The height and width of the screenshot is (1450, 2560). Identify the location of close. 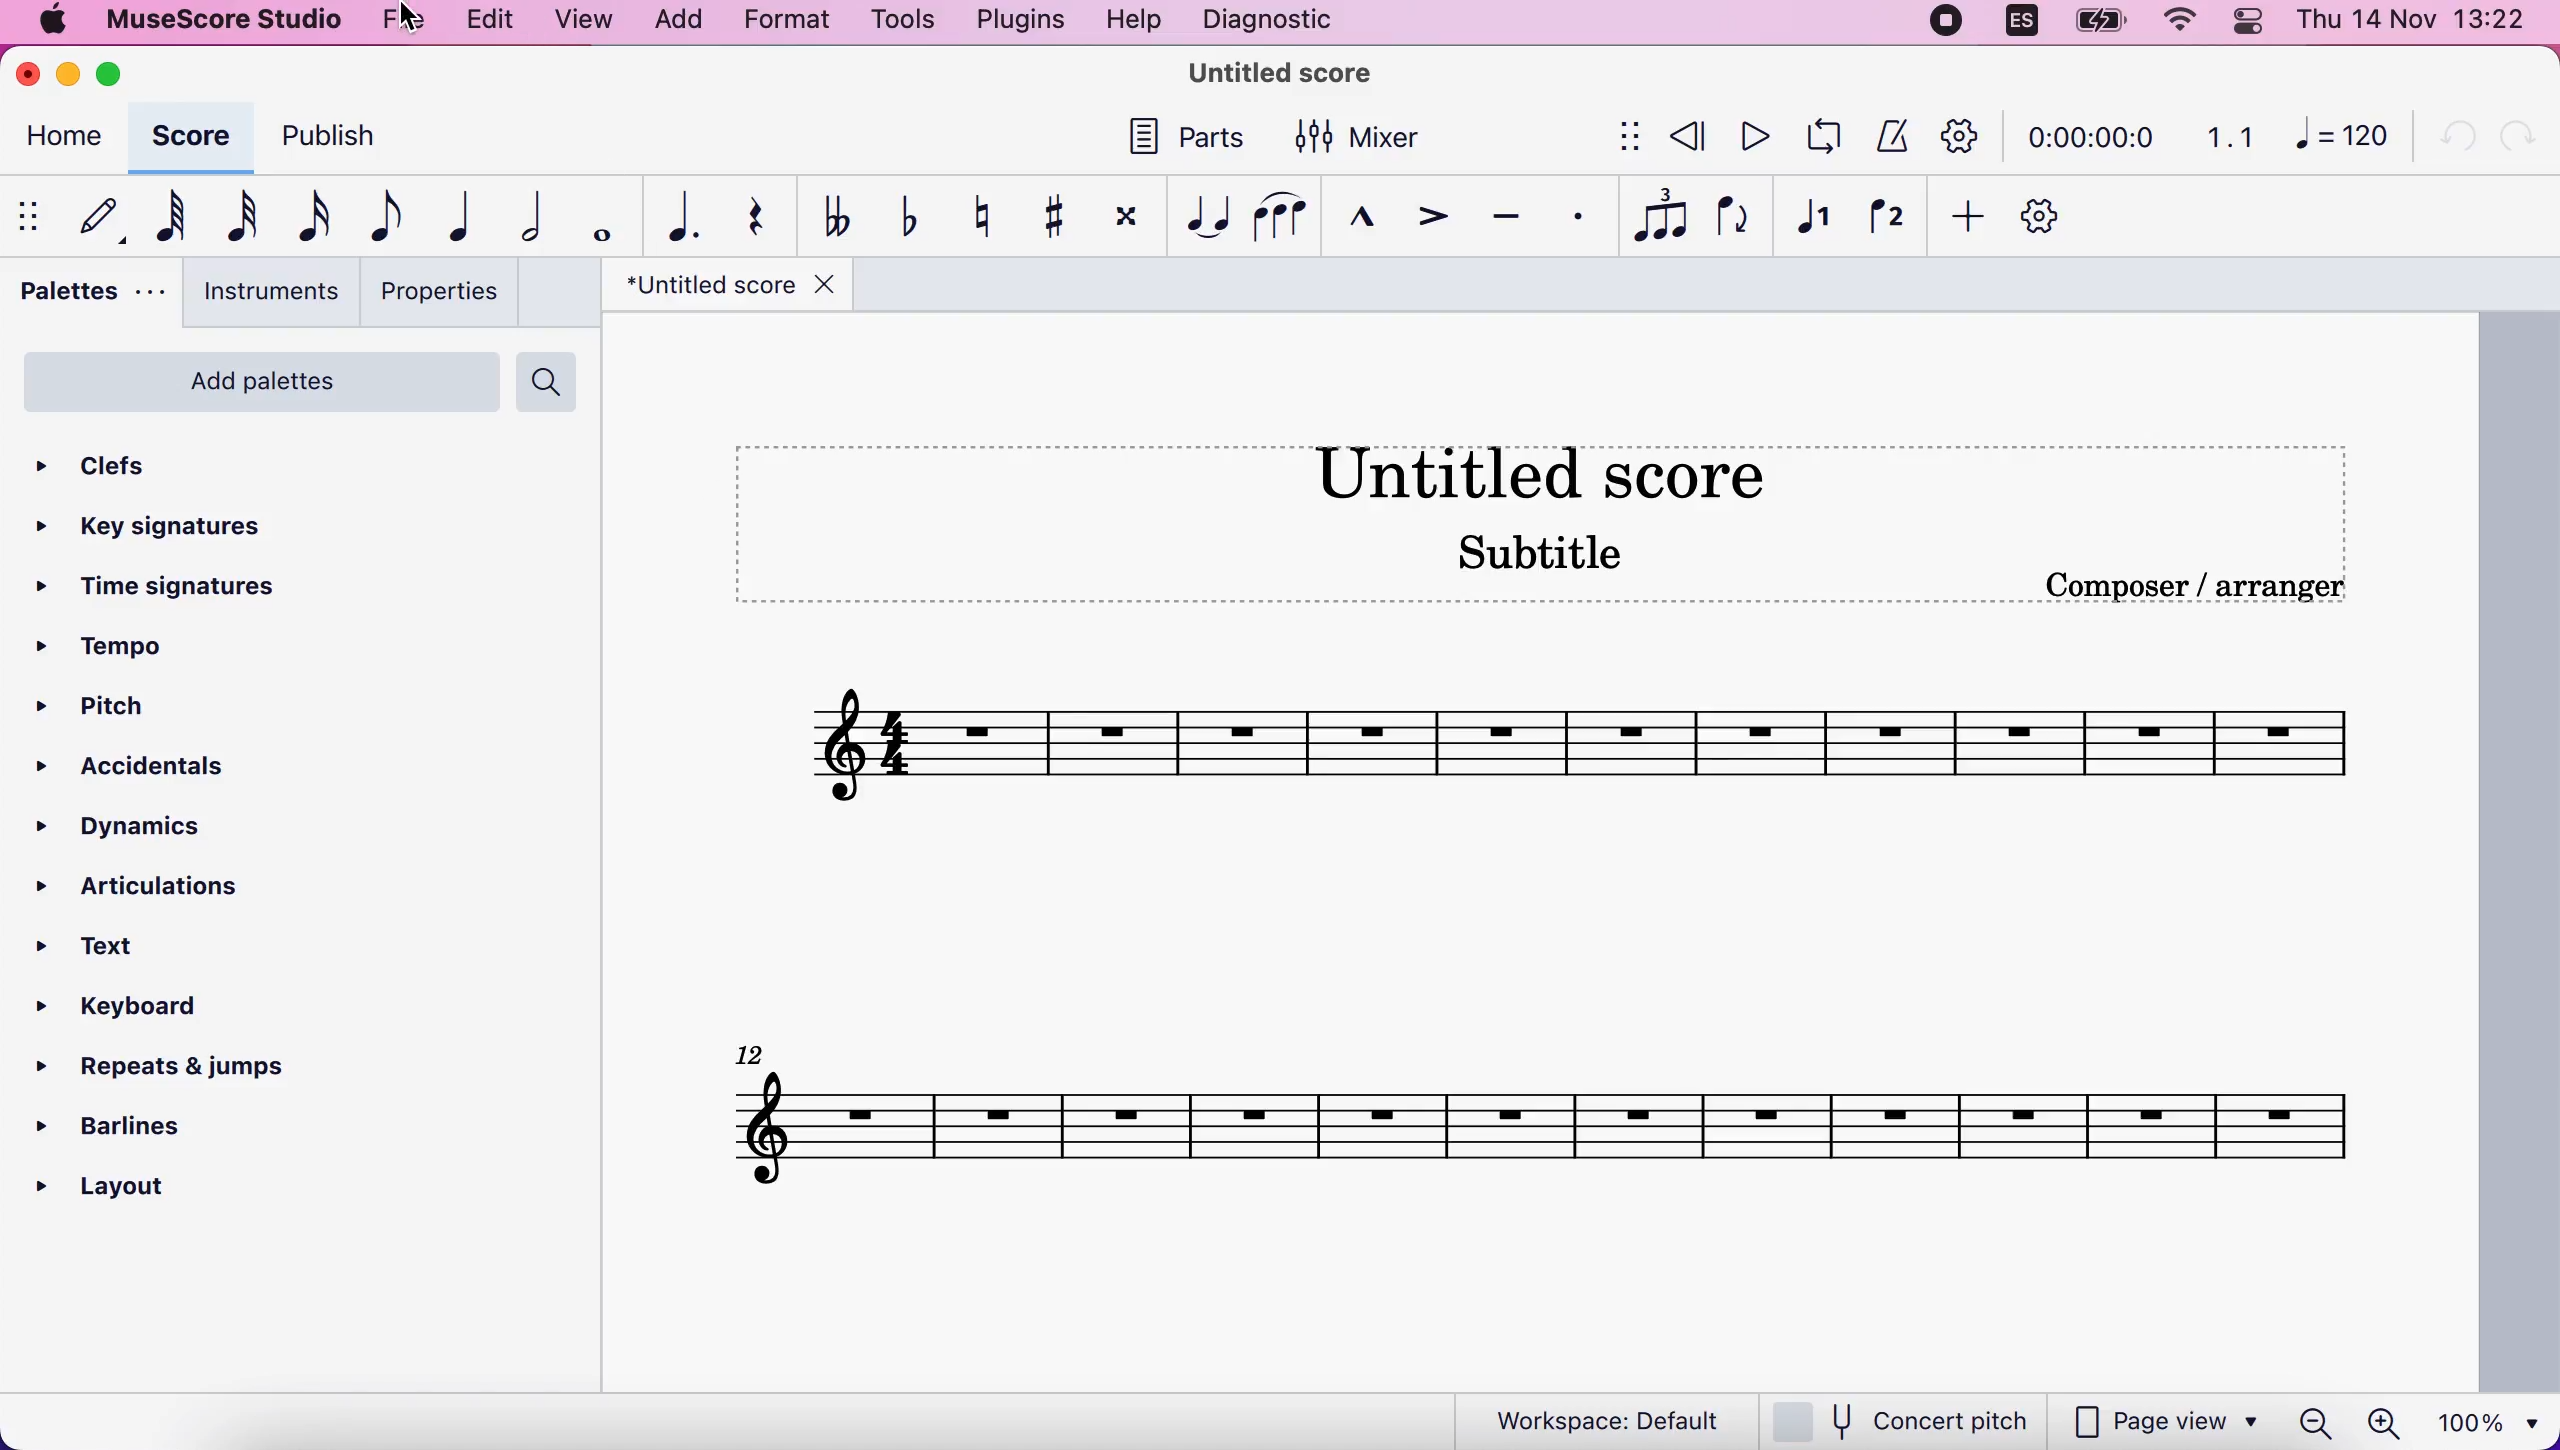
(32, 75).